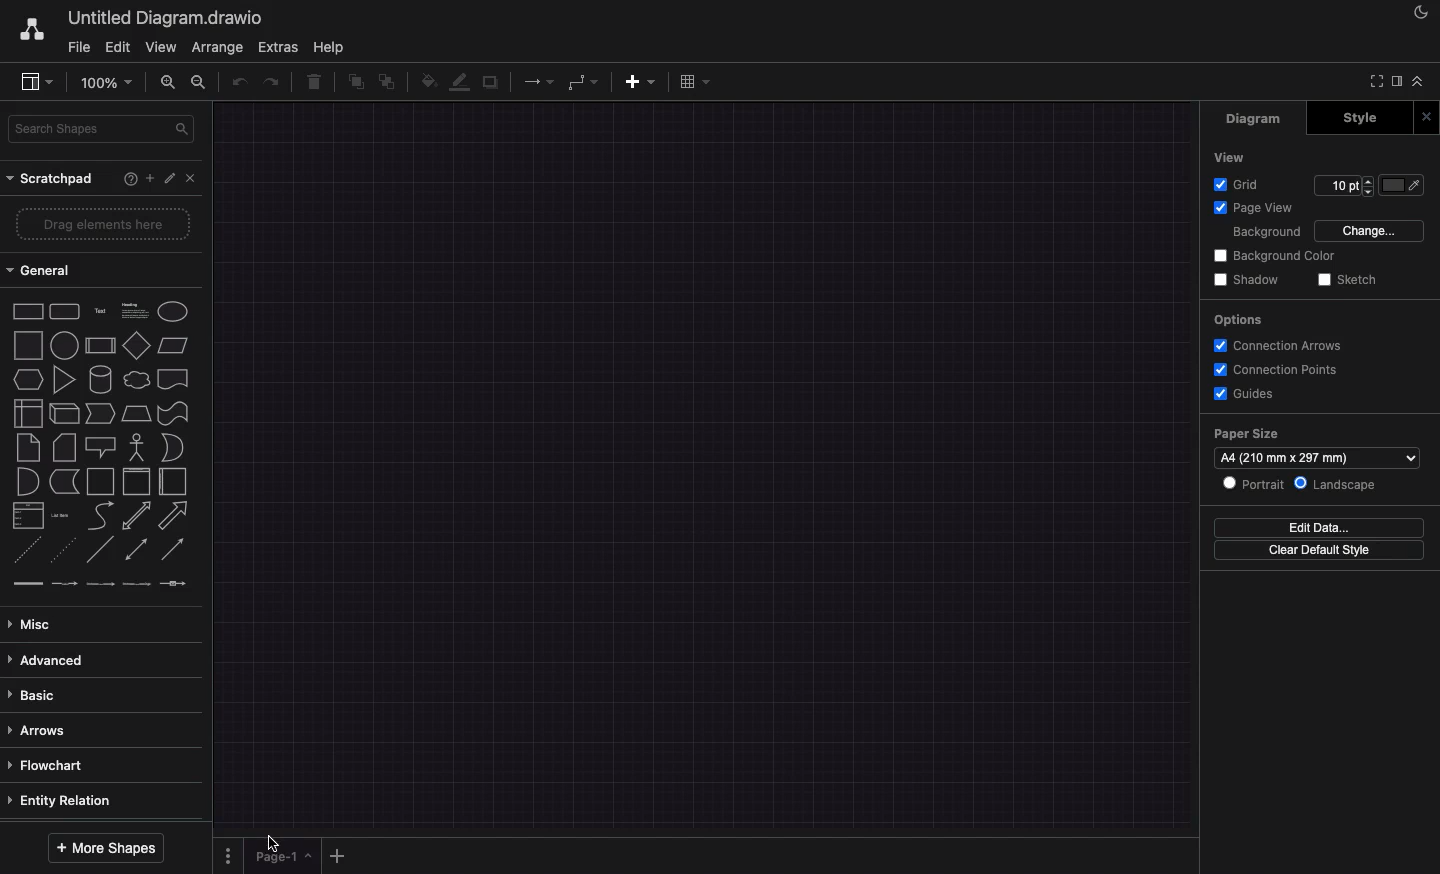 This screenshot has width=1440, height=874. Describe the element at coordinates (1227, 159) in the screenshot. I see `view` at that location.